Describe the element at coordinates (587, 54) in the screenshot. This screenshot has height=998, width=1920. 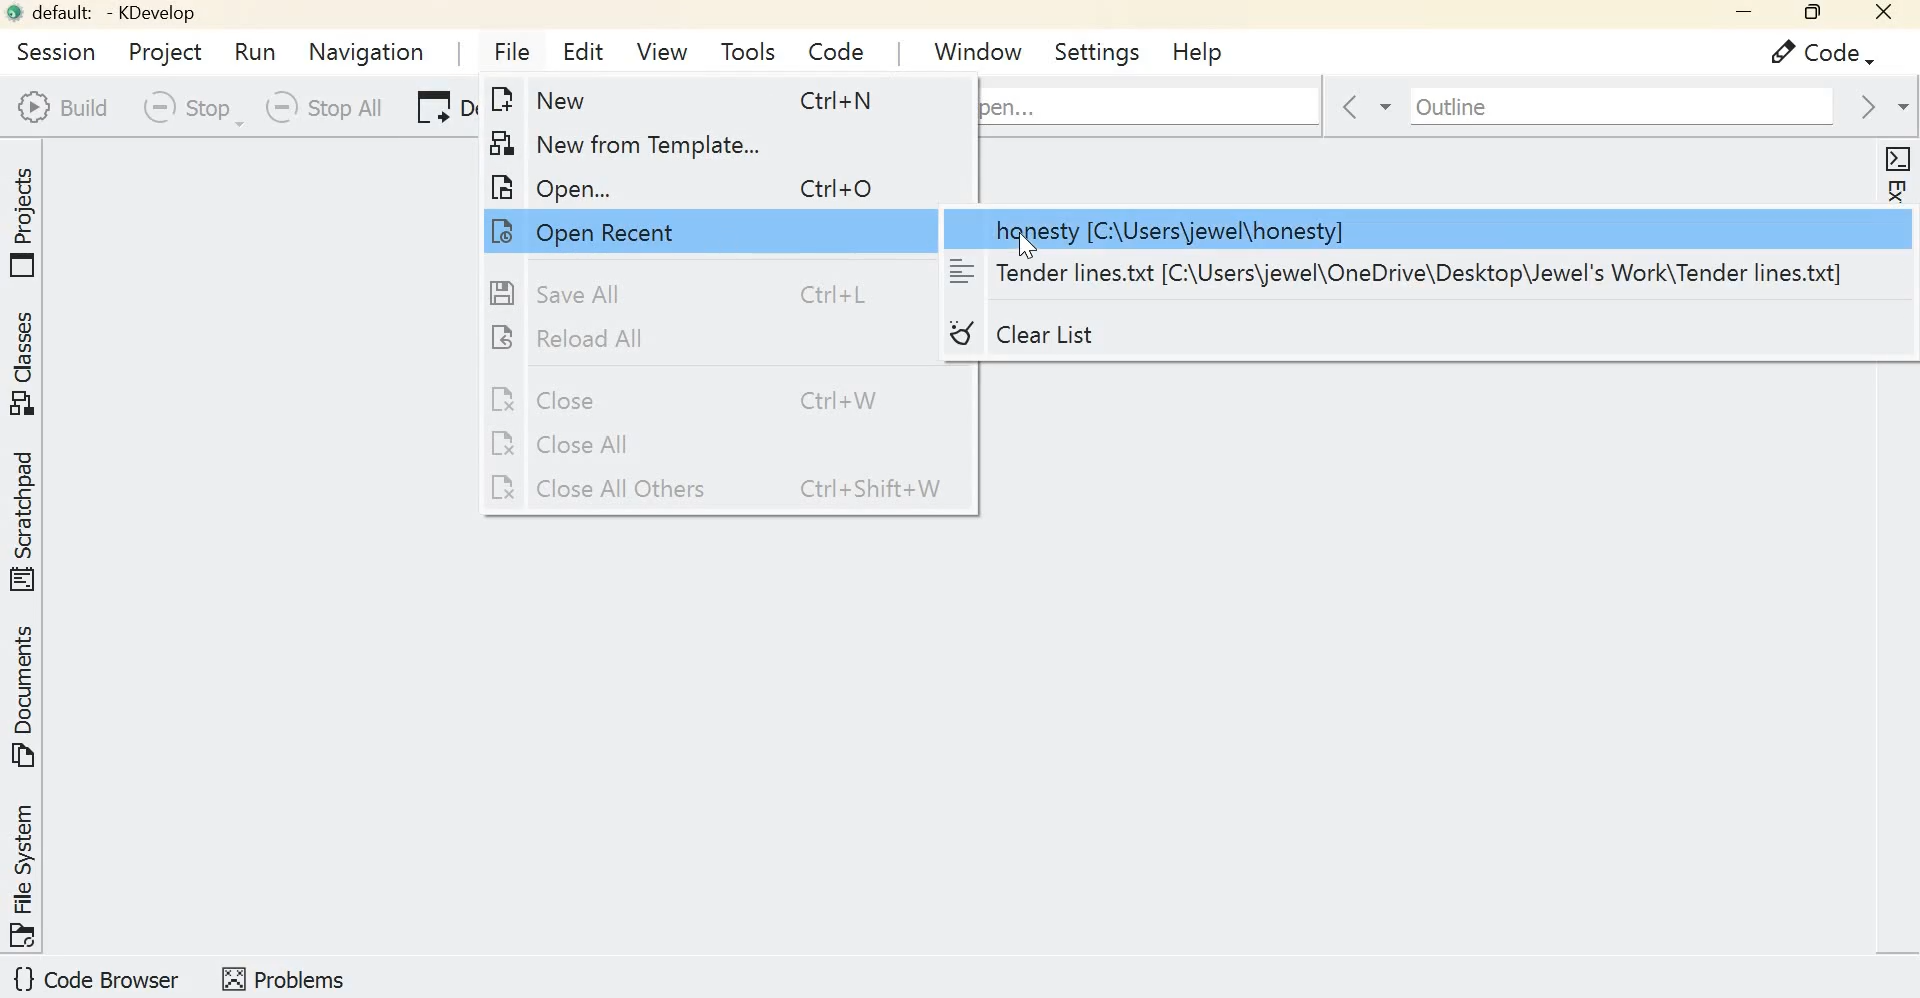
I see `Edit` at that location.